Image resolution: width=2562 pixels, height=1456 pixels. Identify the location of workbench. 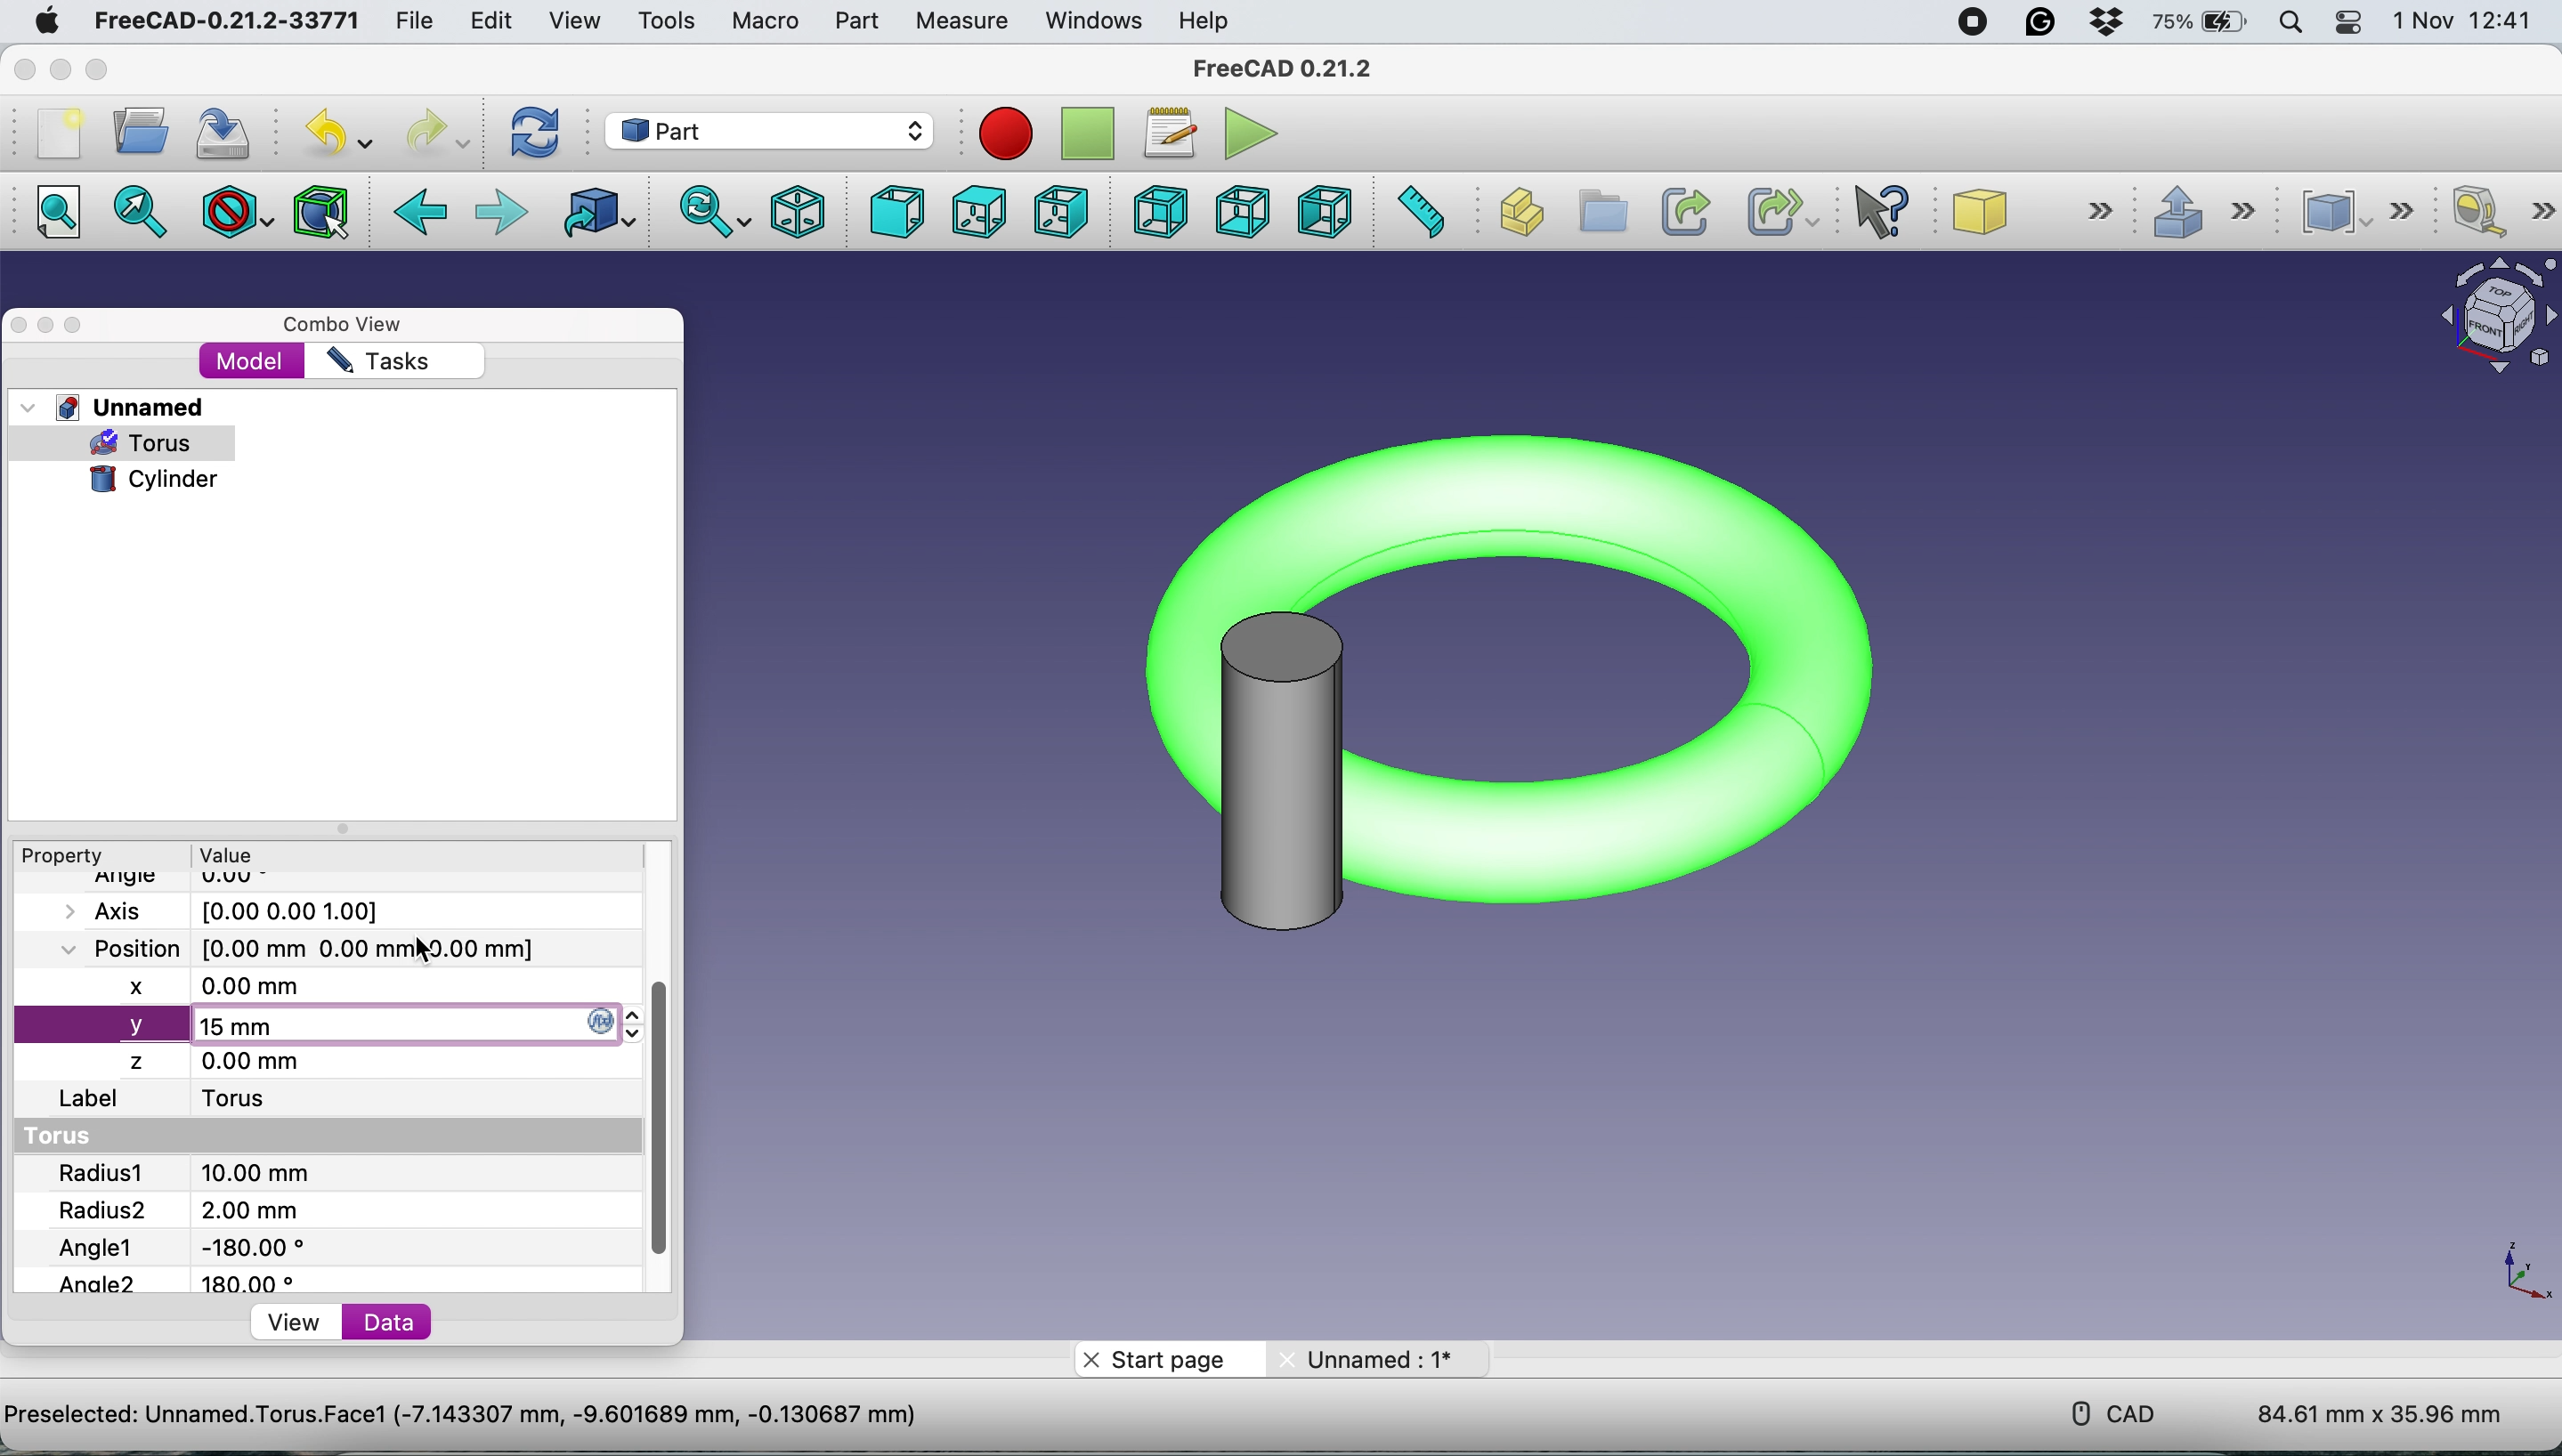
(769, 129).